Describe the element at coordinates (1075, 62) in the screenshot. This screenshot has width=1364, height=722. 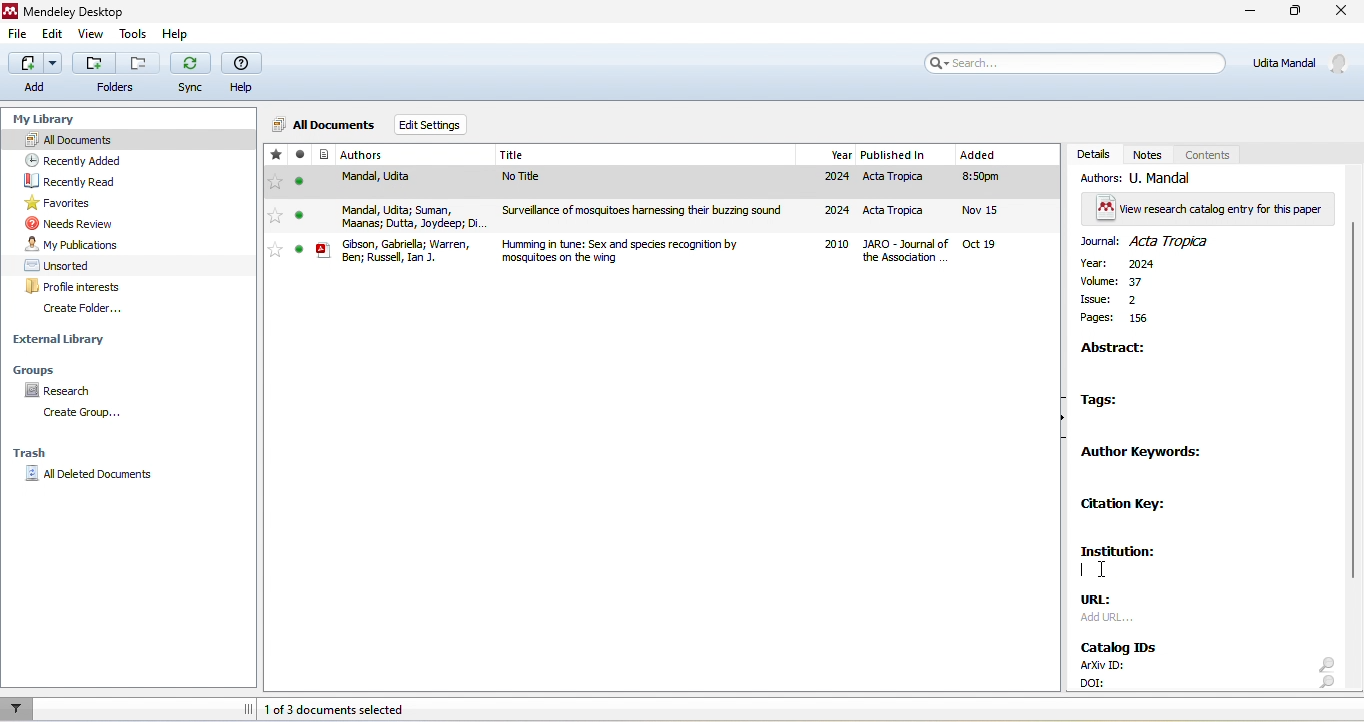
I see `search bar` at that location.